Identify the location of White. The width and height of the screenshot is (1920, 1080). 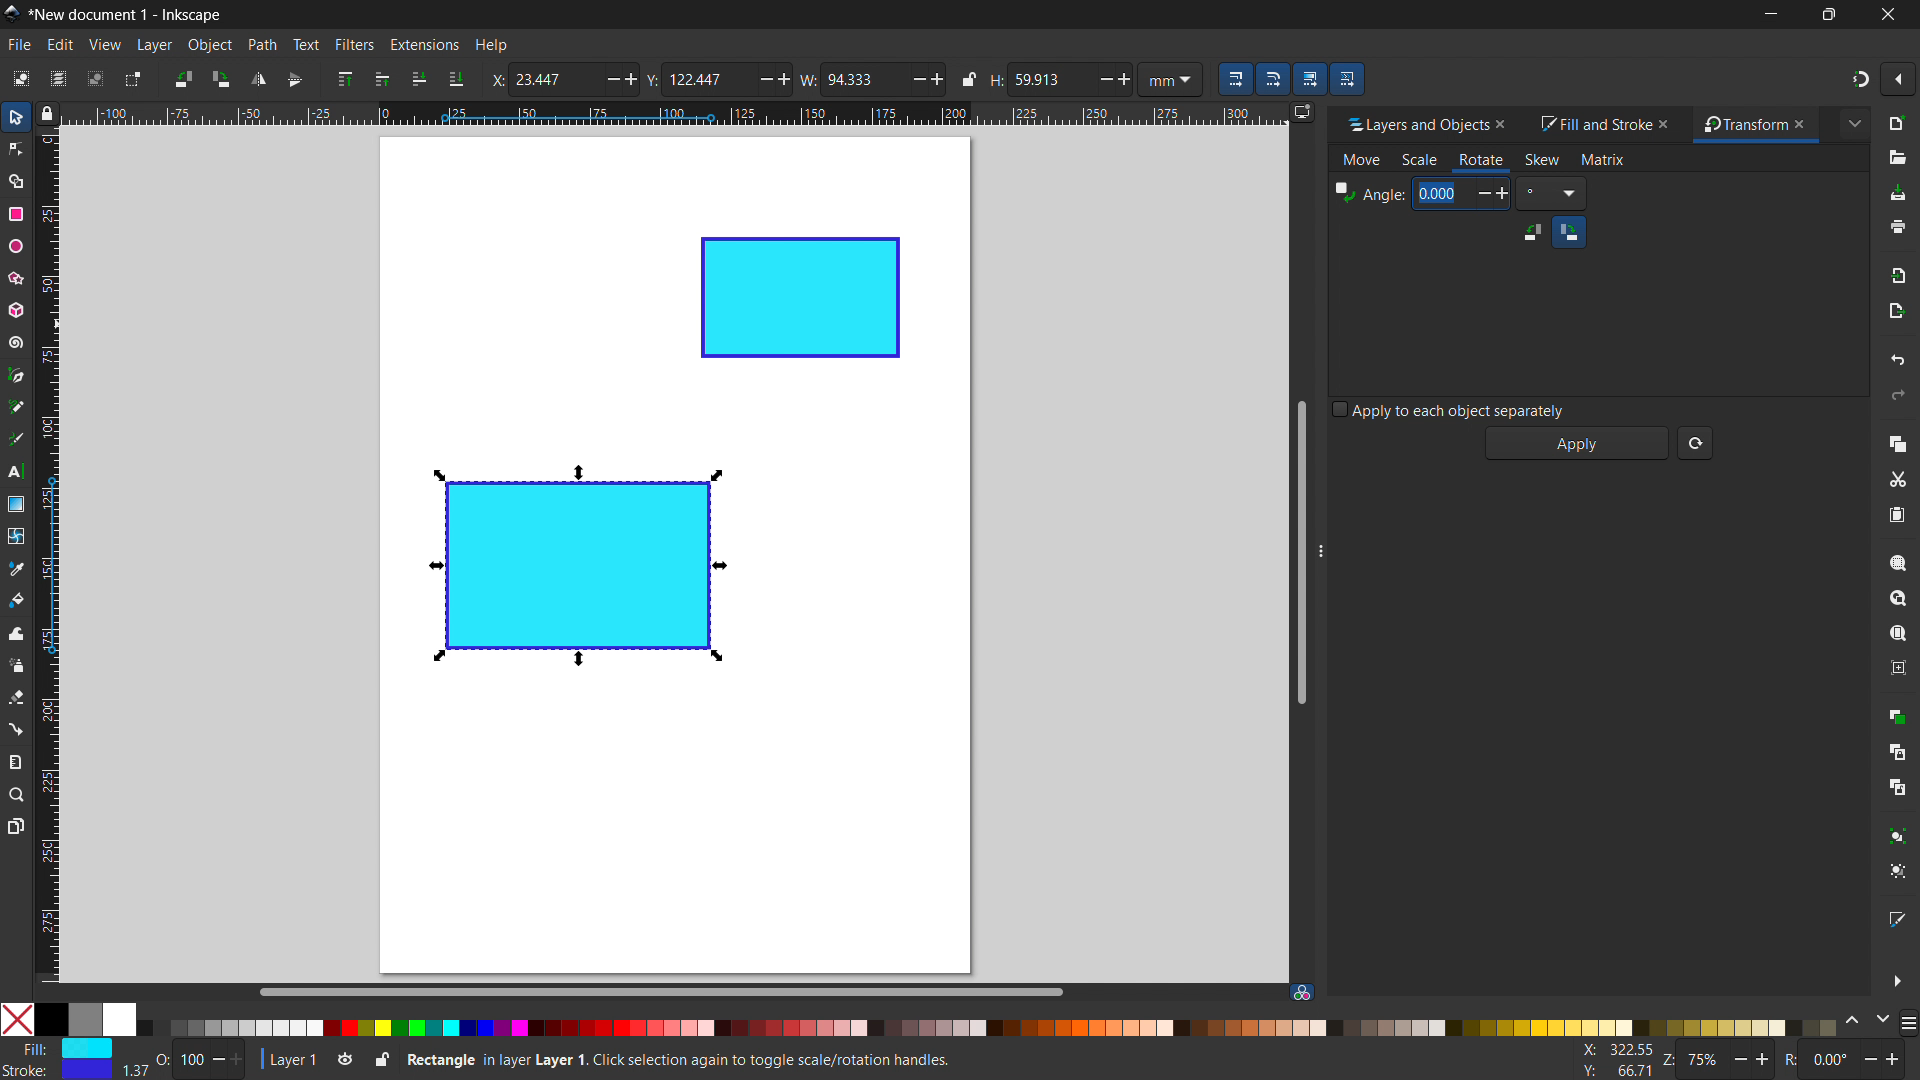
(119, 1019).